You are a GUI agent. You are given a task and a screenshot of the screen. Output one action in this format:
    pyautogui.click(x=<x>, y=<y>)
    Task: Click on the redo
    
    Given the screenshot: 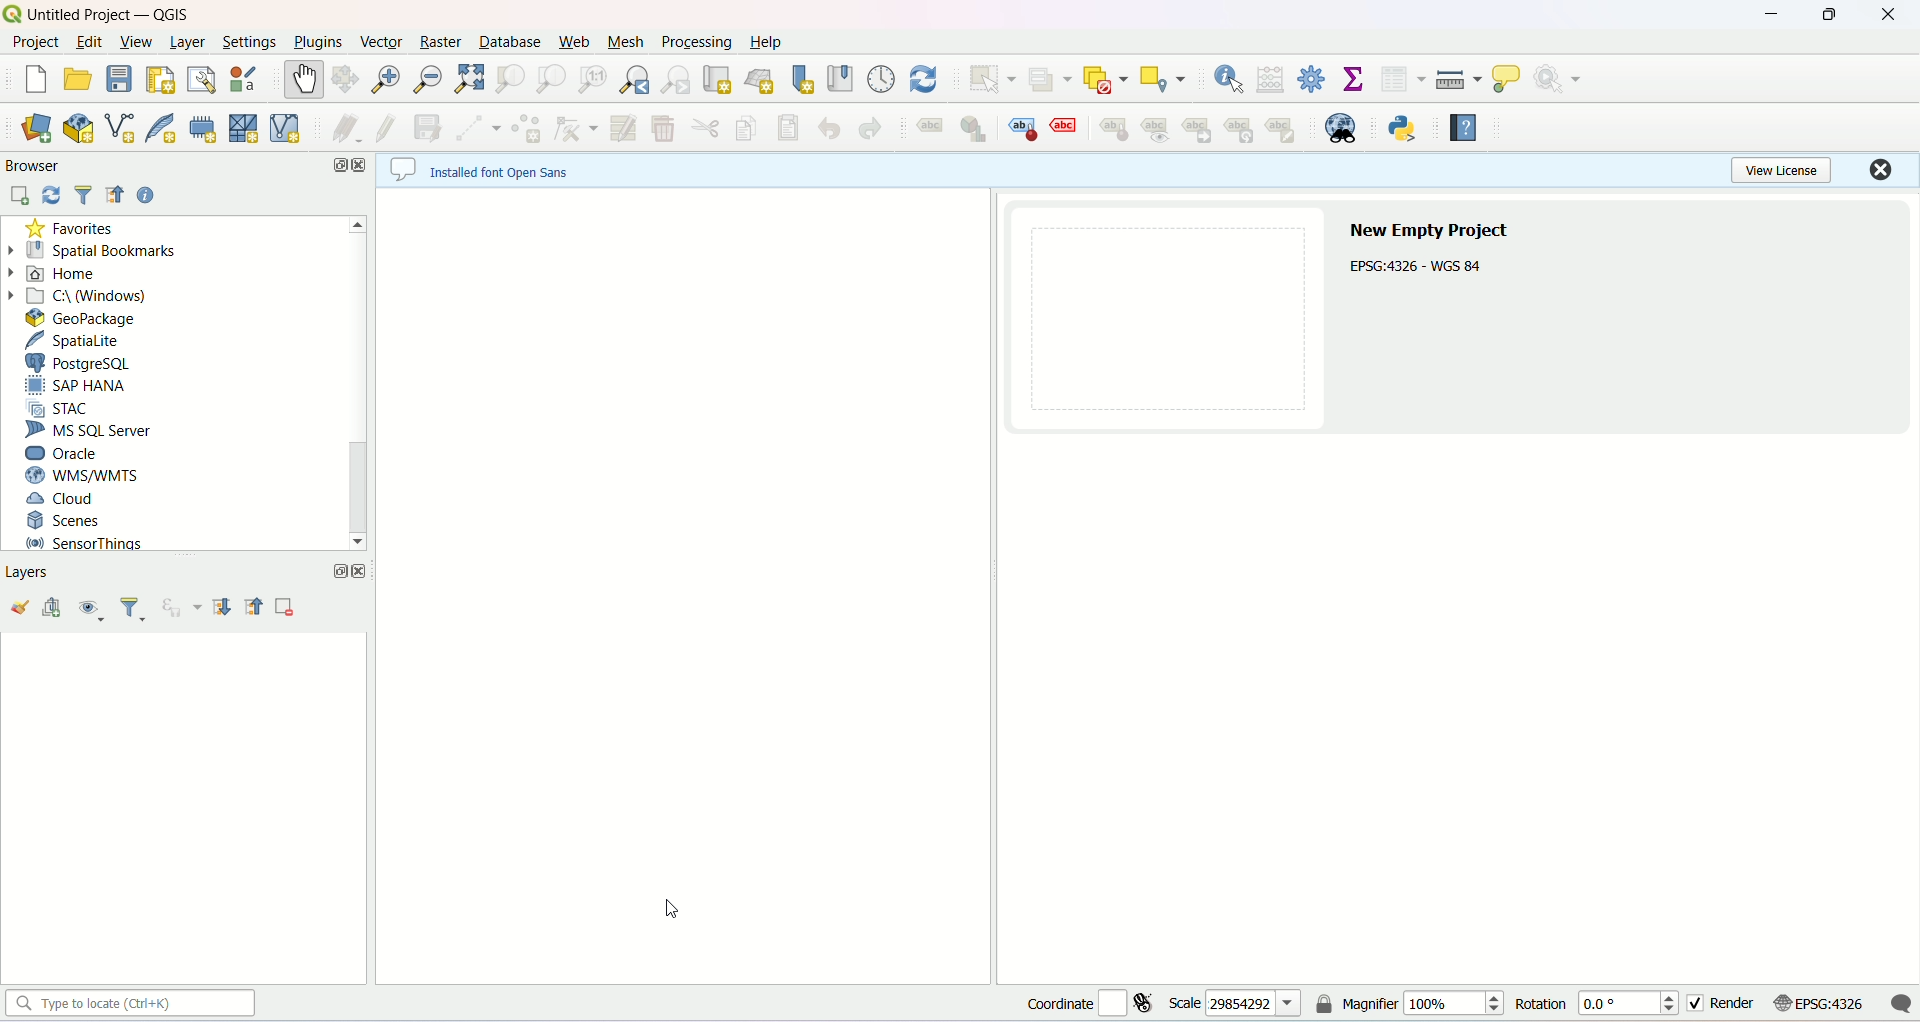 What is the action you would take?
    pyautogui.click(x=866, y=127)
    